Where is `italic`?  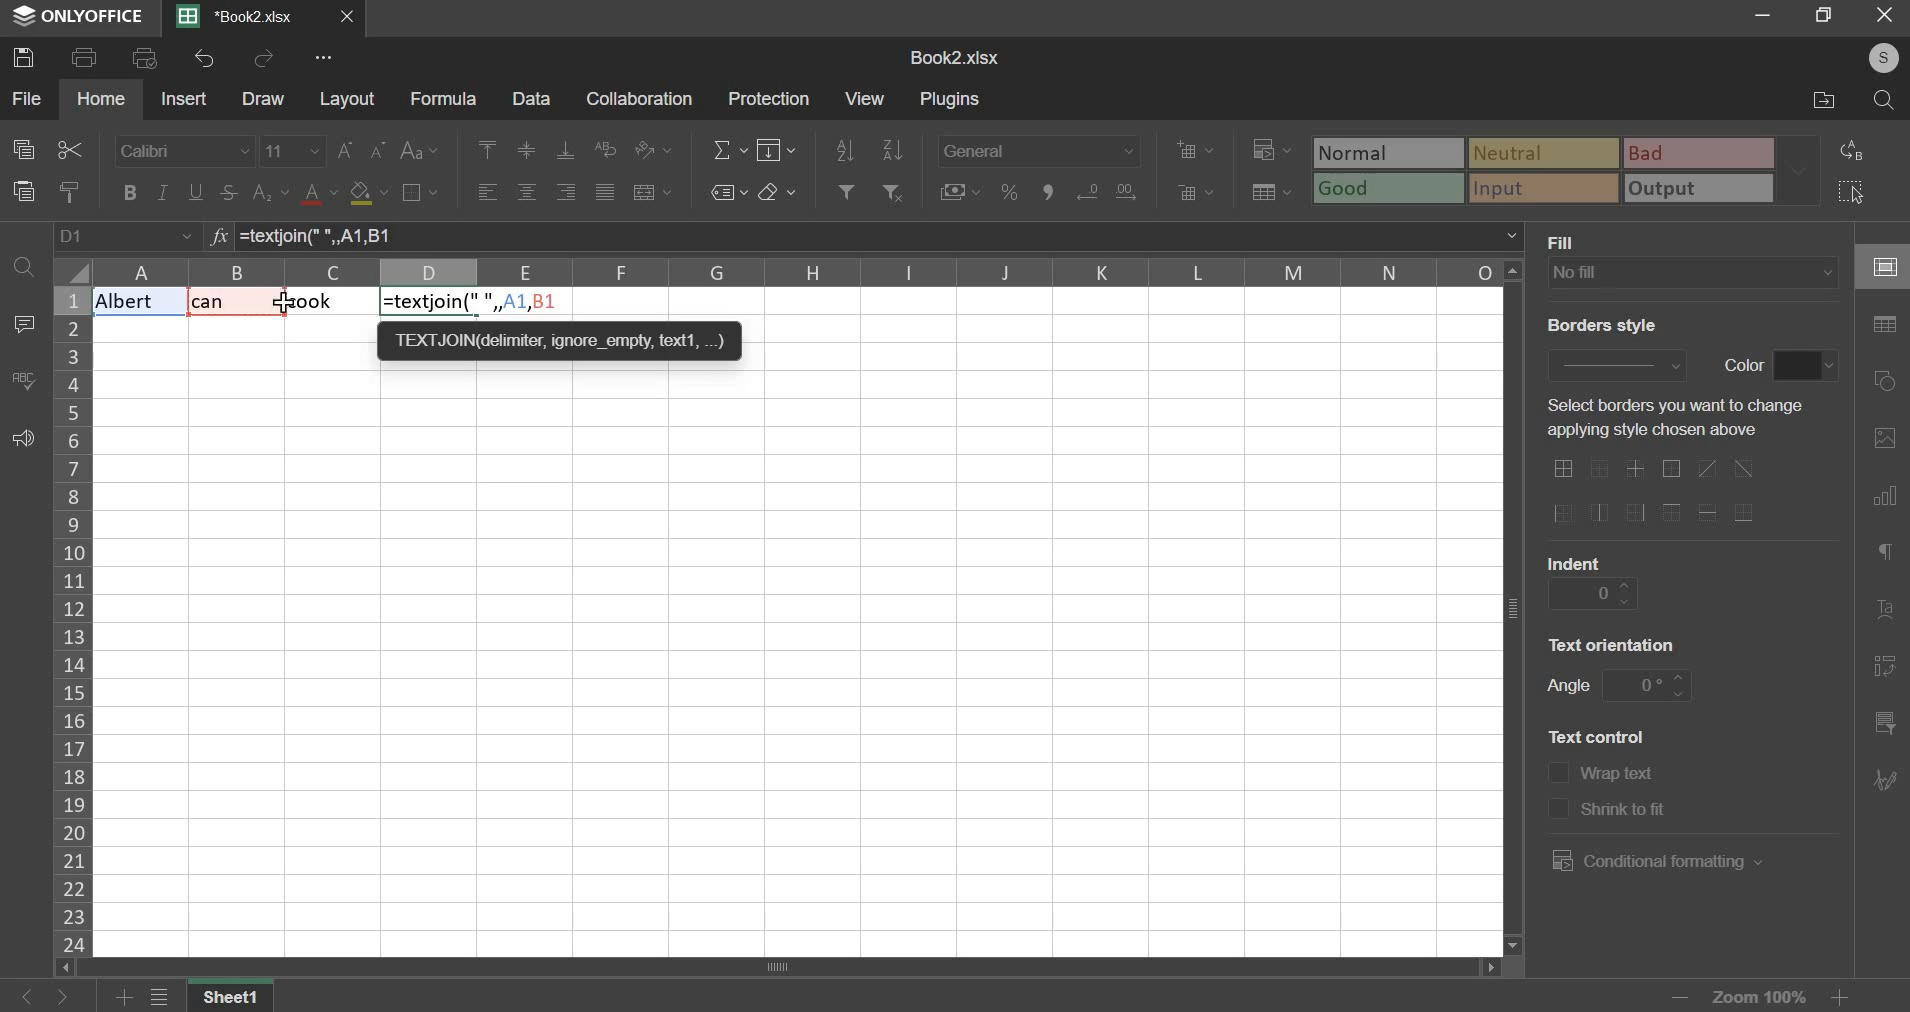 italic is located at coordinates (162, 192).